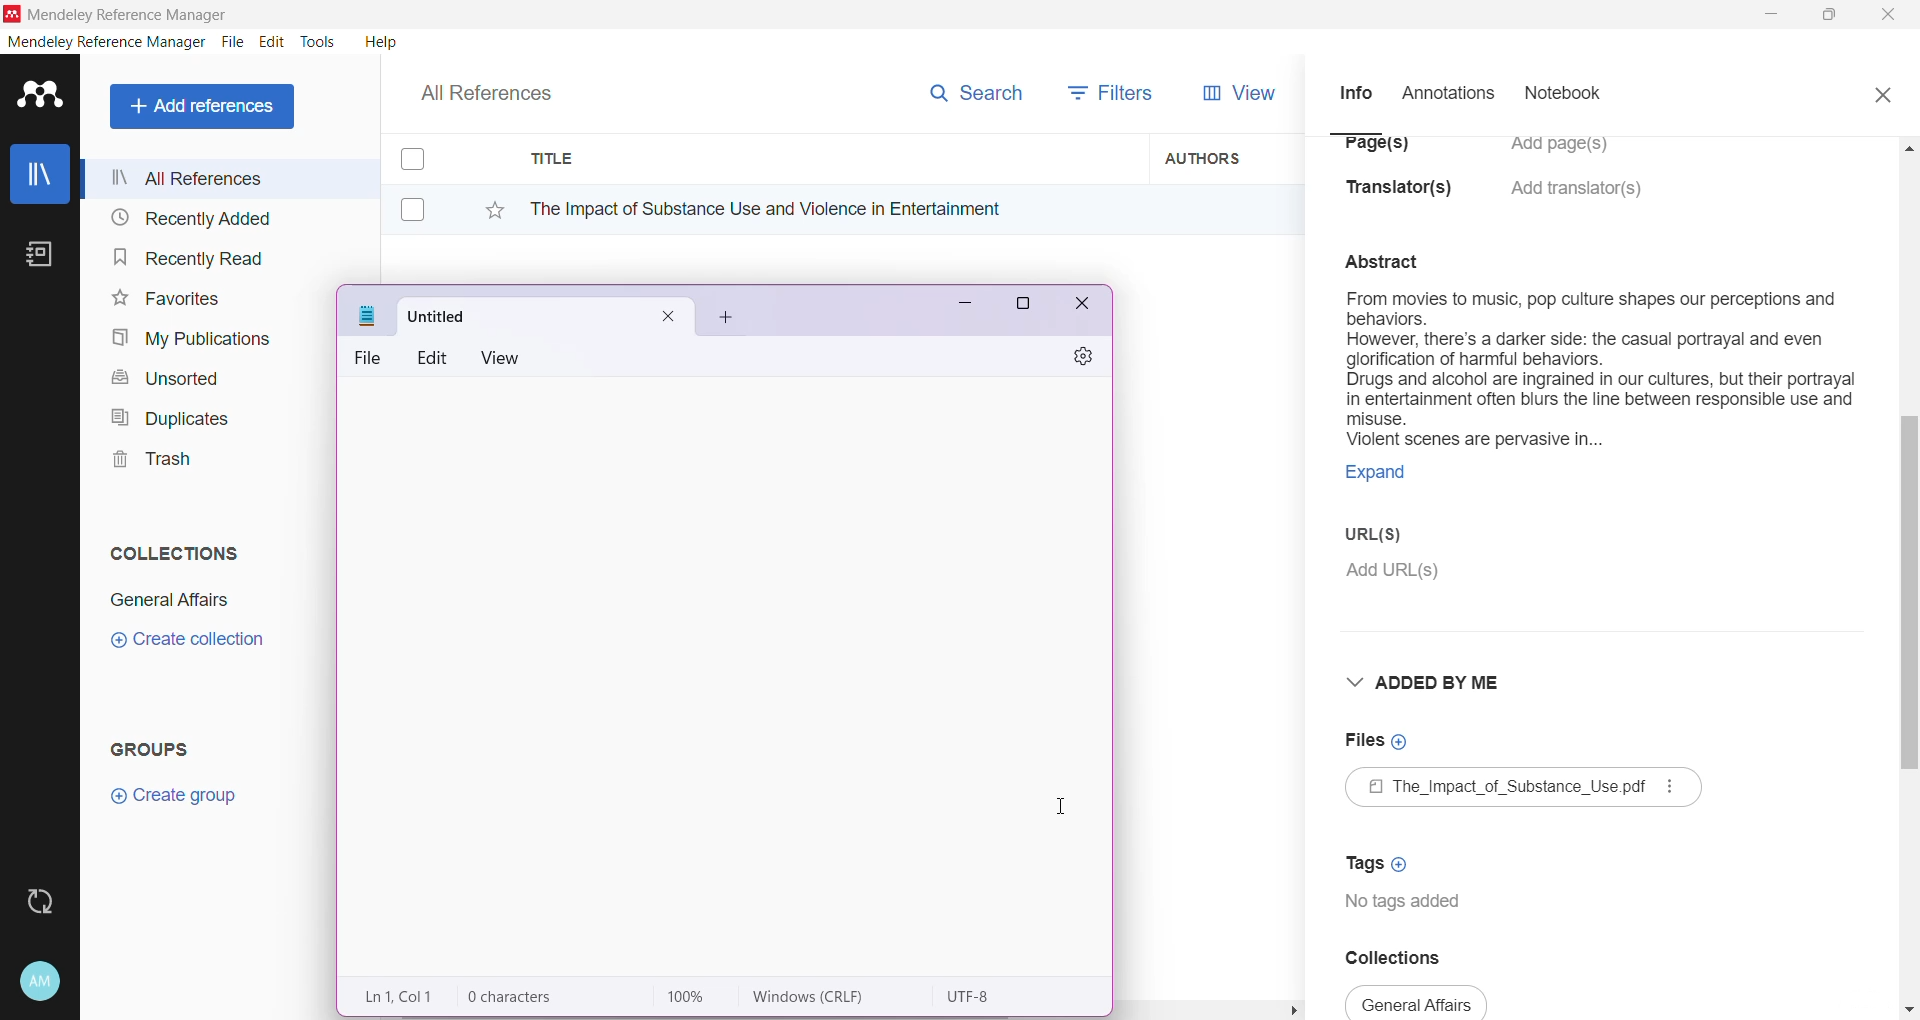 This screenshot has height=1020, width=1920. What do you see at coordinates (505, 358) in the screenshot?
I see `View` at bounding box center [505, 358].